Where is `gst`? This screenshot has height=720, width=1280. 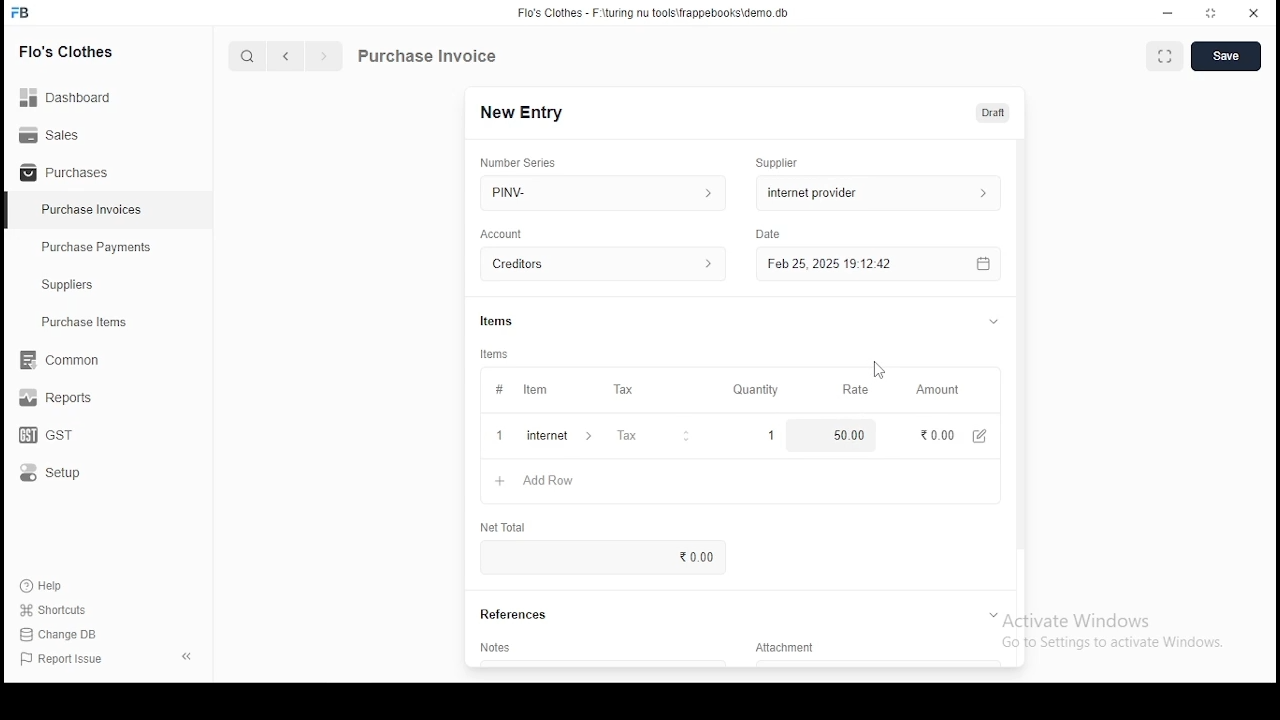
gst is located at coordinates (46, 437).